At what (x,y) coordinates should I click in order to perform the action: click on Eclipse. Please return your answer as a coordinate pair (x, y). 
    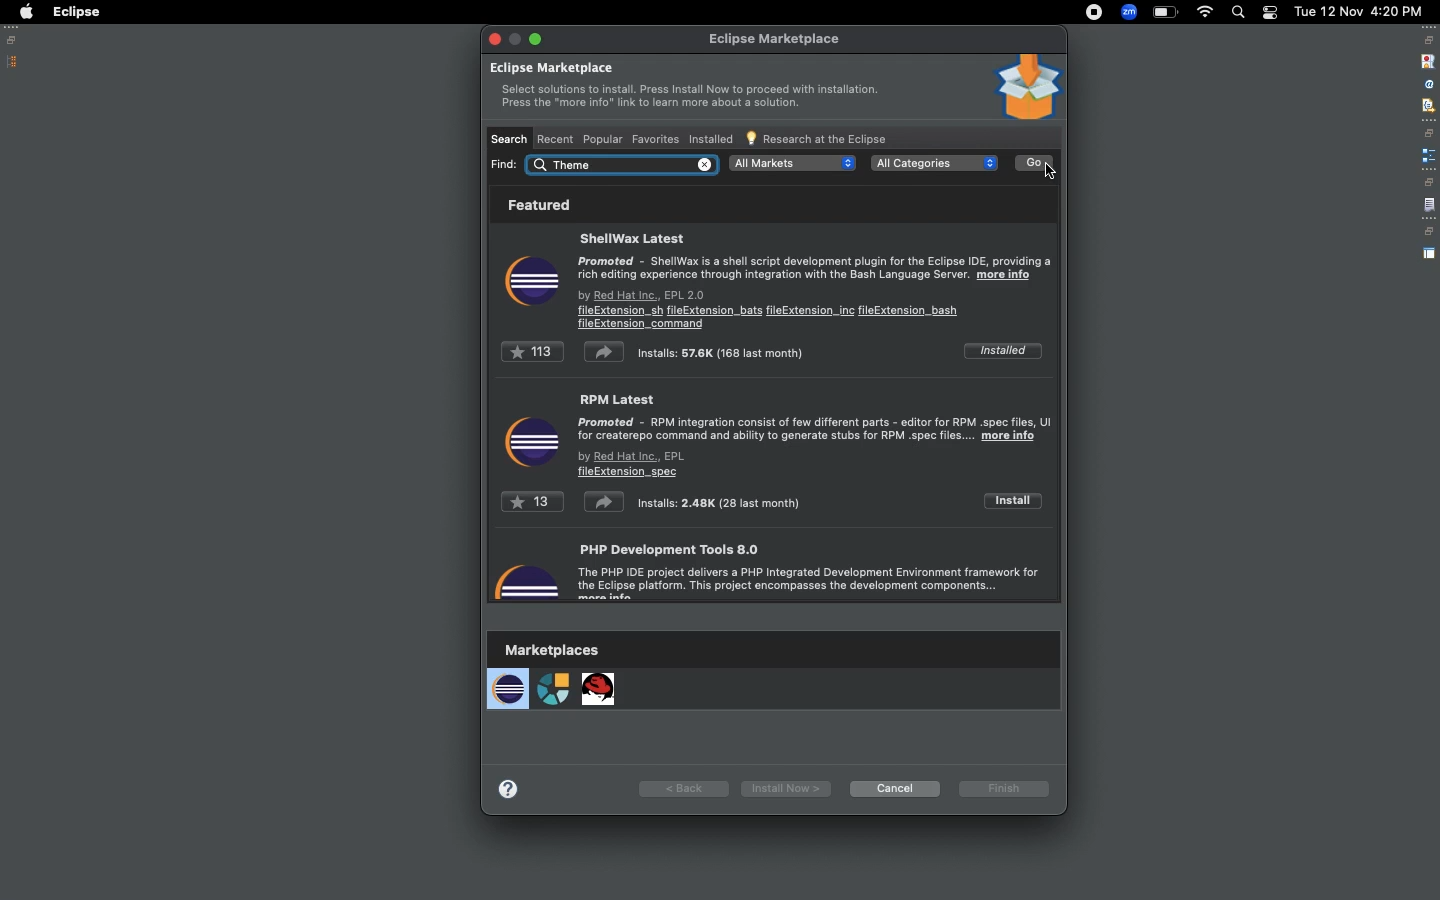
    Looking at the image, I should click on (76, 12).